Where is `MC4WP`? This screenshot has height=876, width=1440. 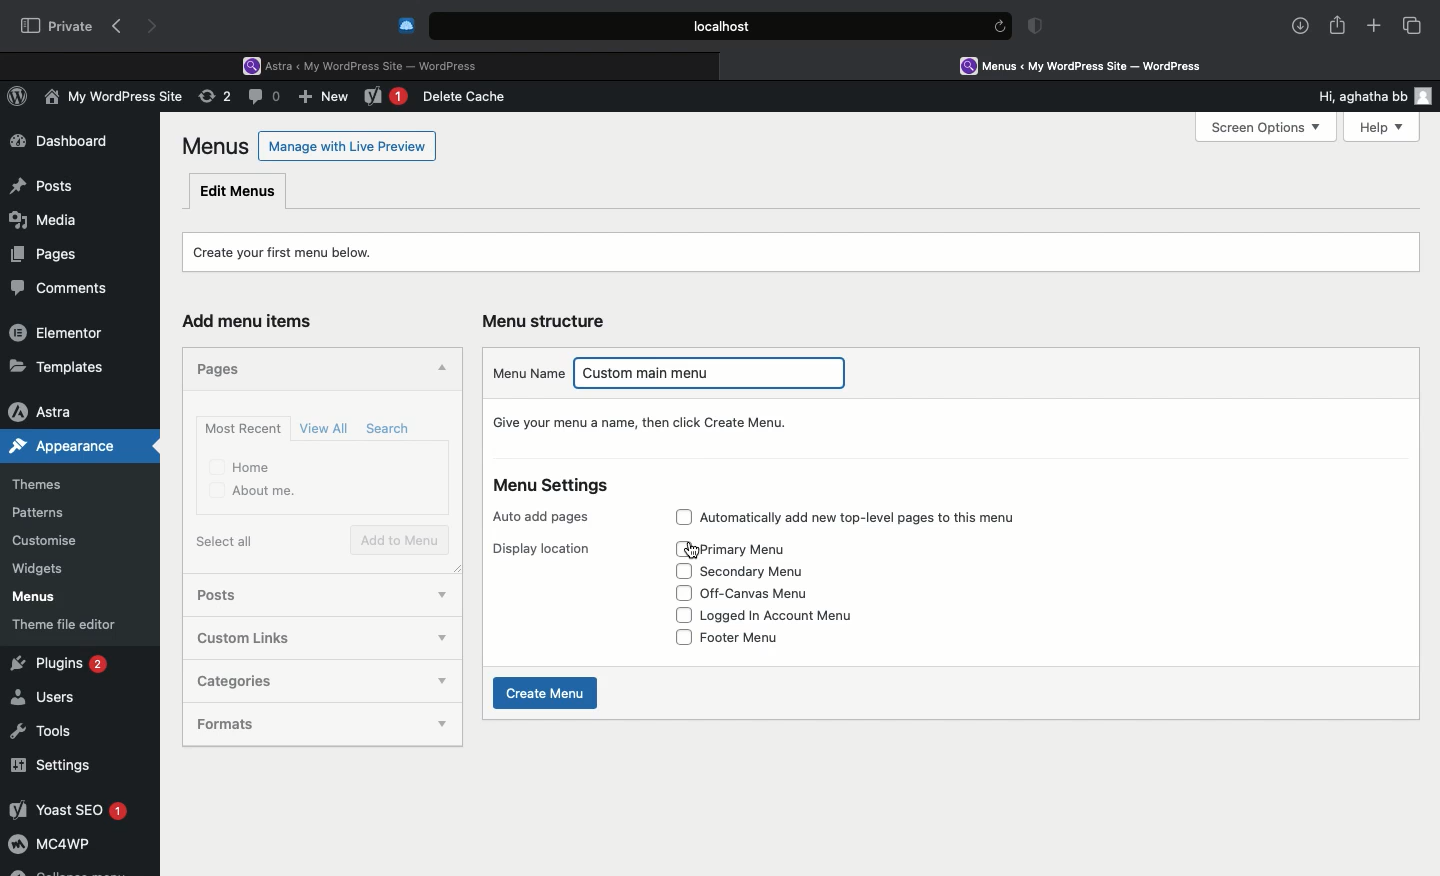 MC4WP is located at coordinates (50, 847).